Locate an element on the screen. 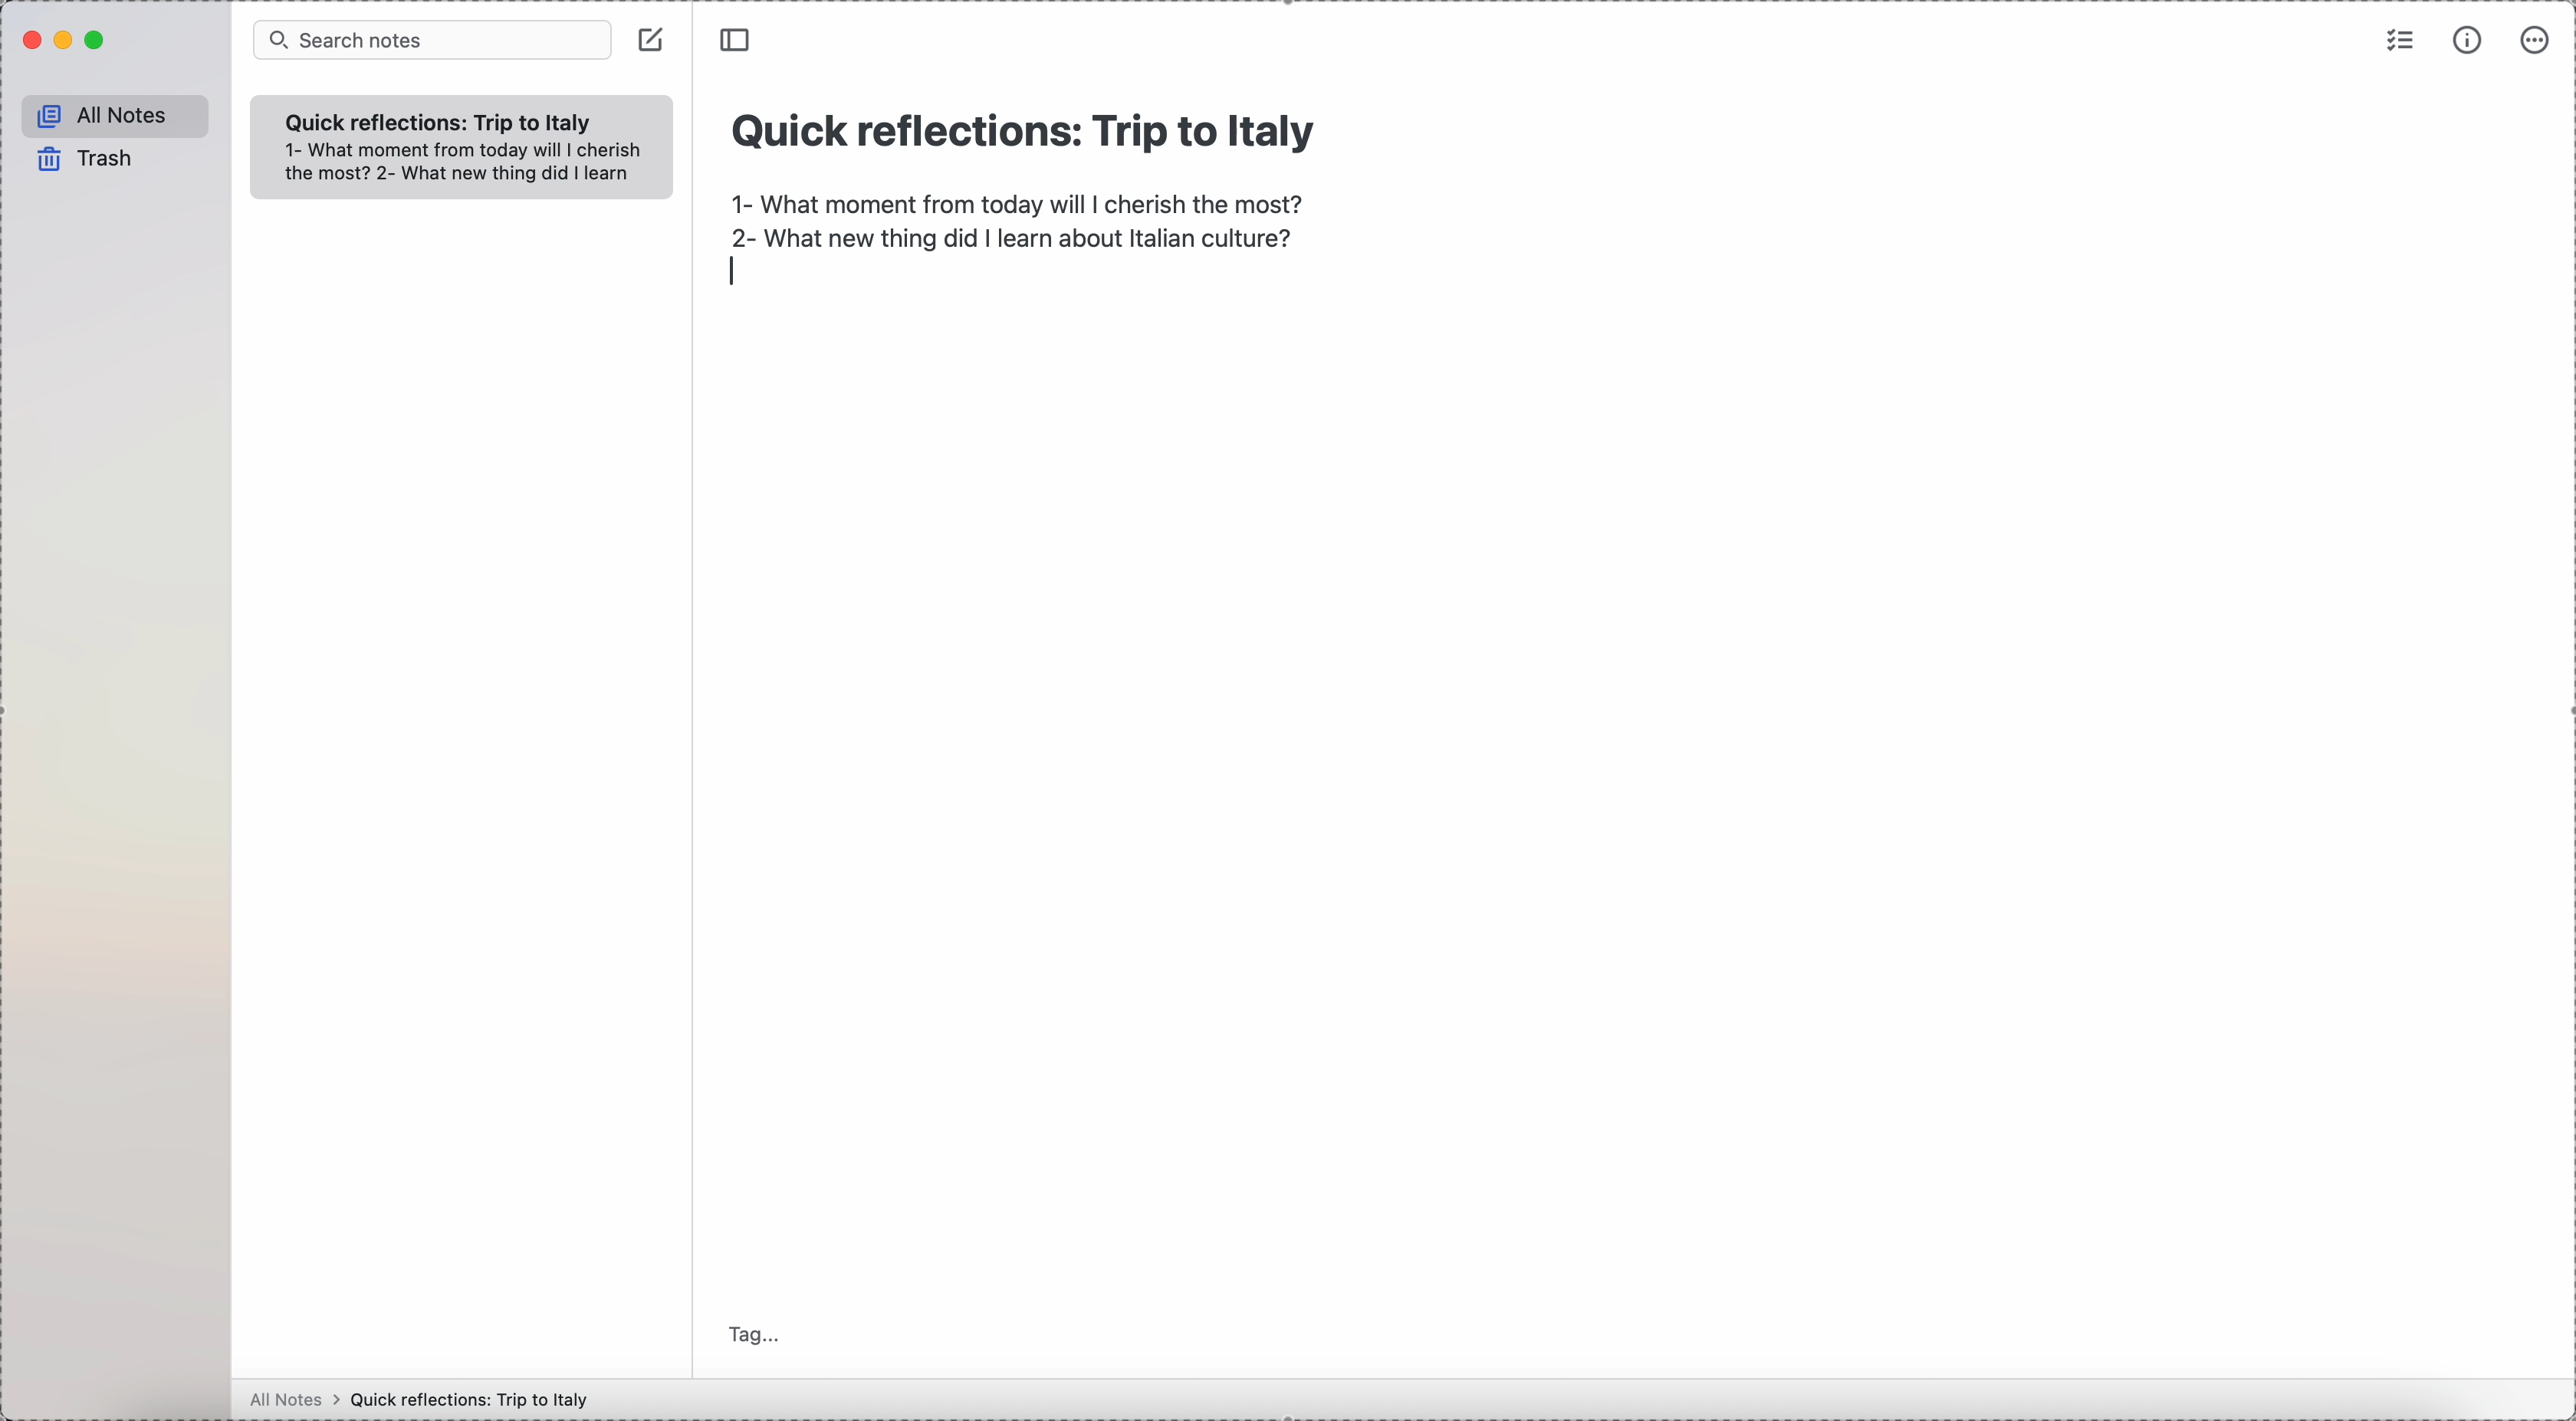 This screenshot has height=1421, width=2576. maximize is located at coordinates (98, 40).